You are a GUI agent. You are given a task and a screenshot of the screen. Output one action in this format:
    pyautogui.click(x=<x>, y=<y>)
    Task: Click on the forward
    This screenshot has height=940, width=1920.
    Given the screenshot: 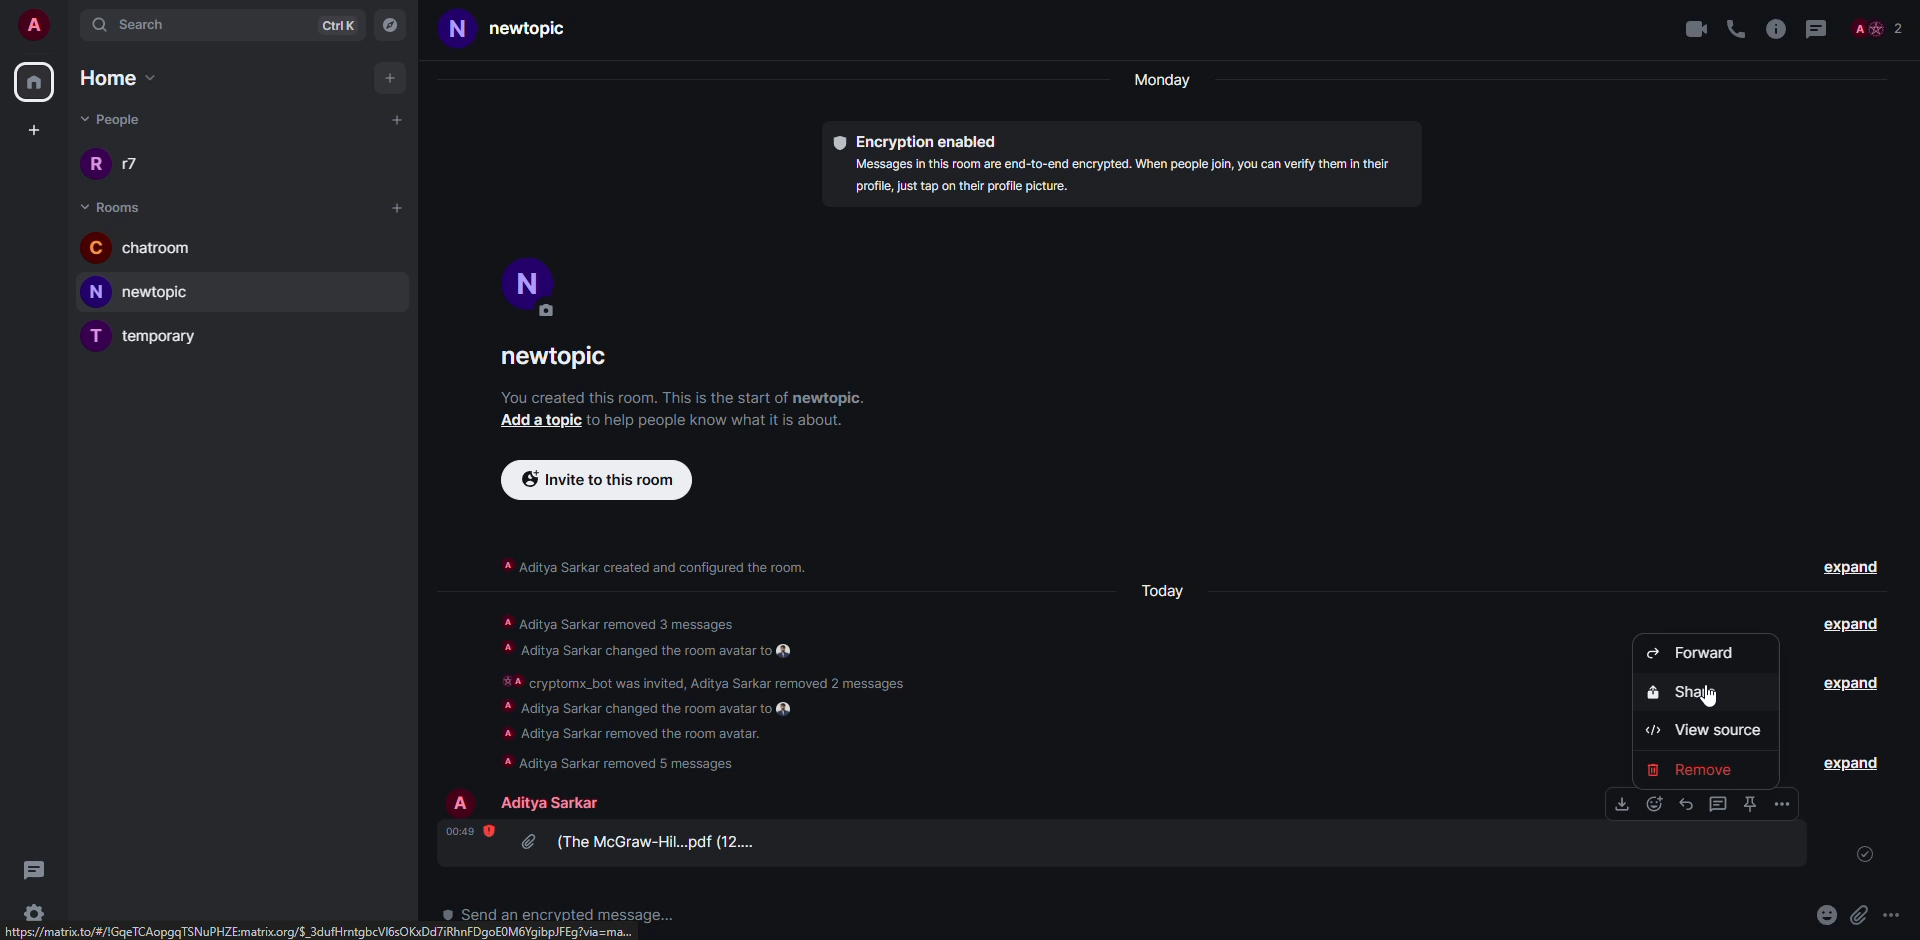 What is the action you would take?
    pyautogui.click(x=1691, y=652)
    